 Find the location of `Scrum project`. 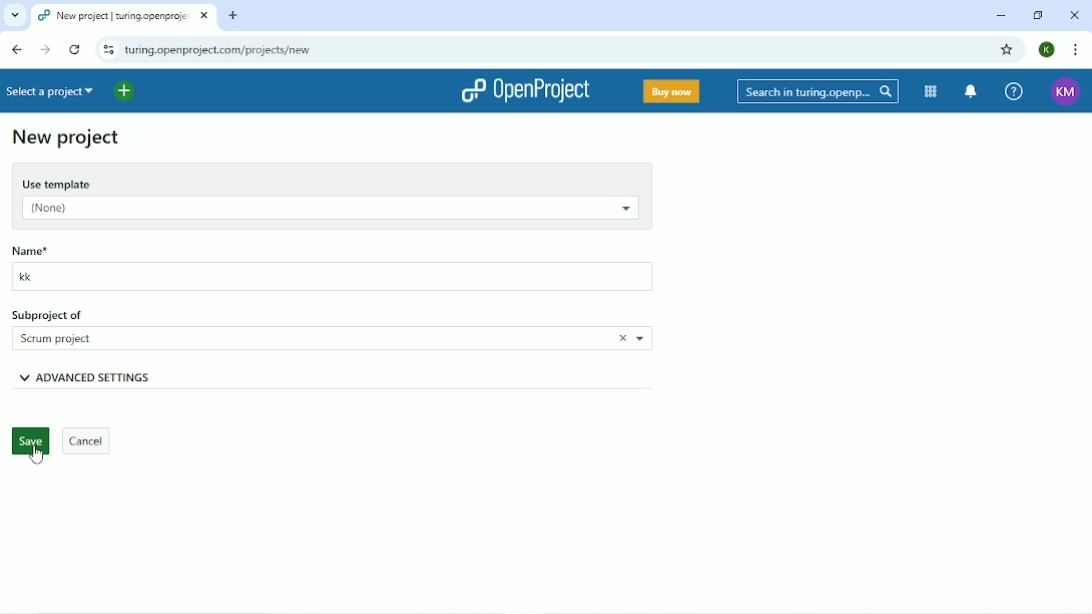

Scrum project is located at coordinates (61, 339).